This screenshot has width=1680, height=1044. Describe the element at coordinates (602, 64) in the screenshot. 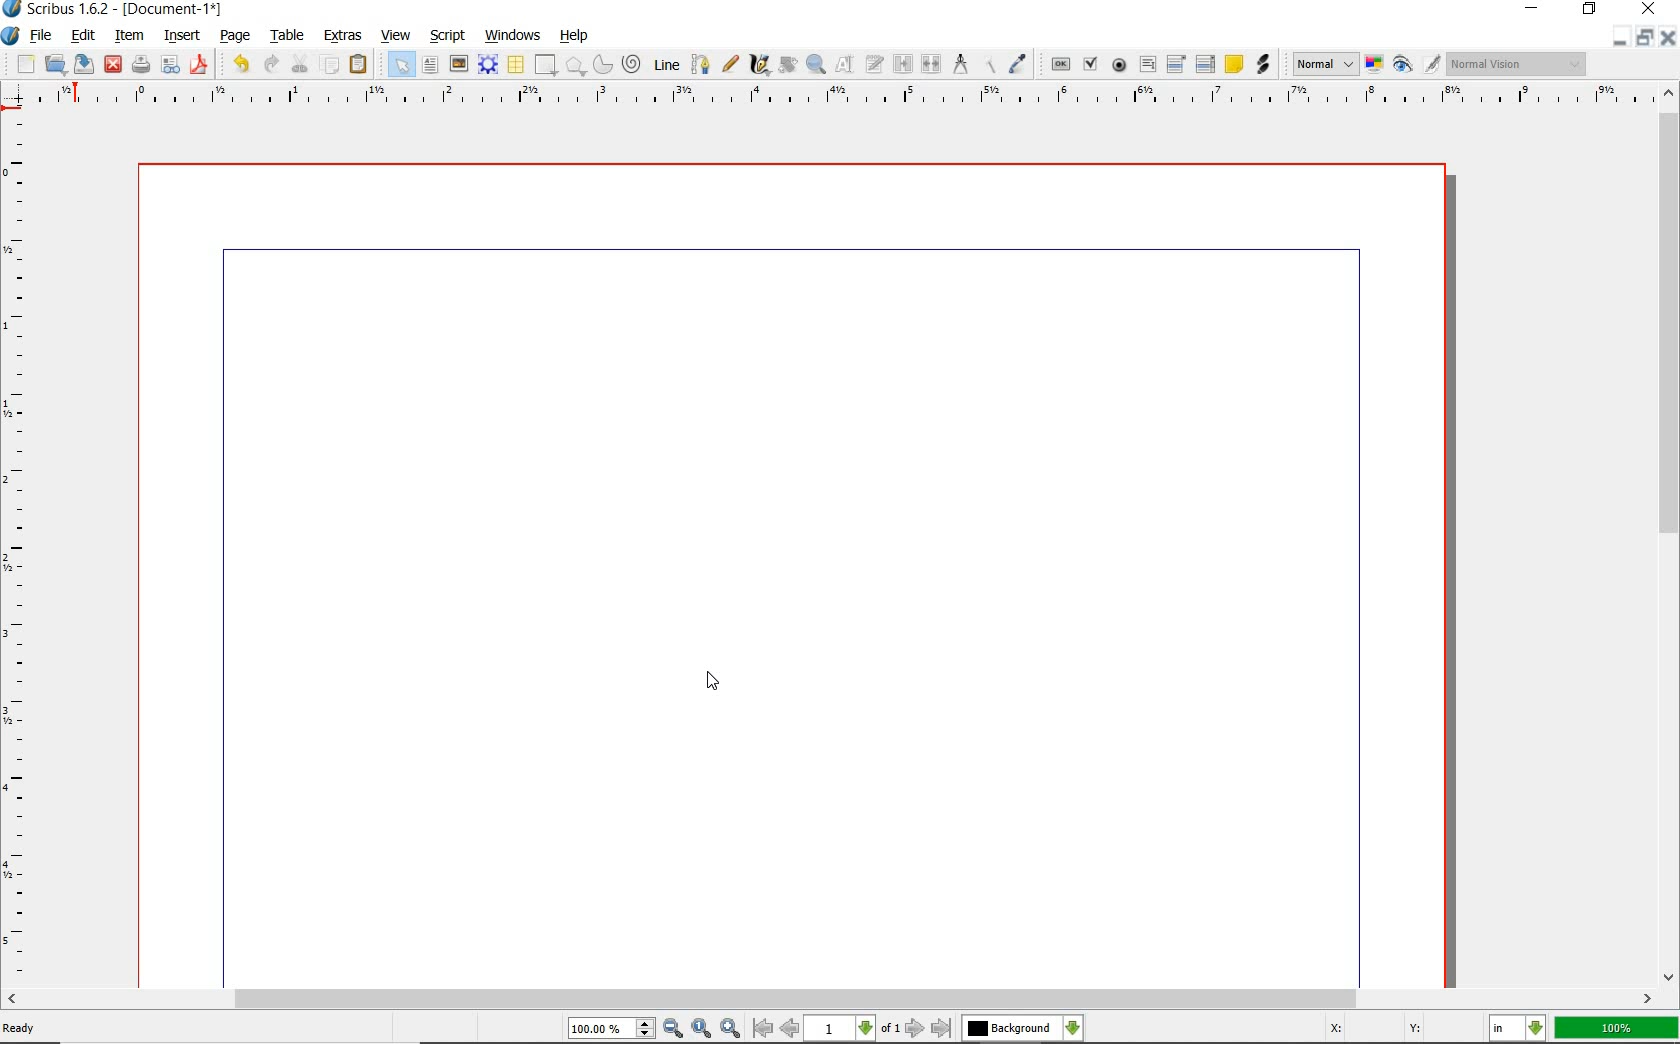

I see `arc` at that location.